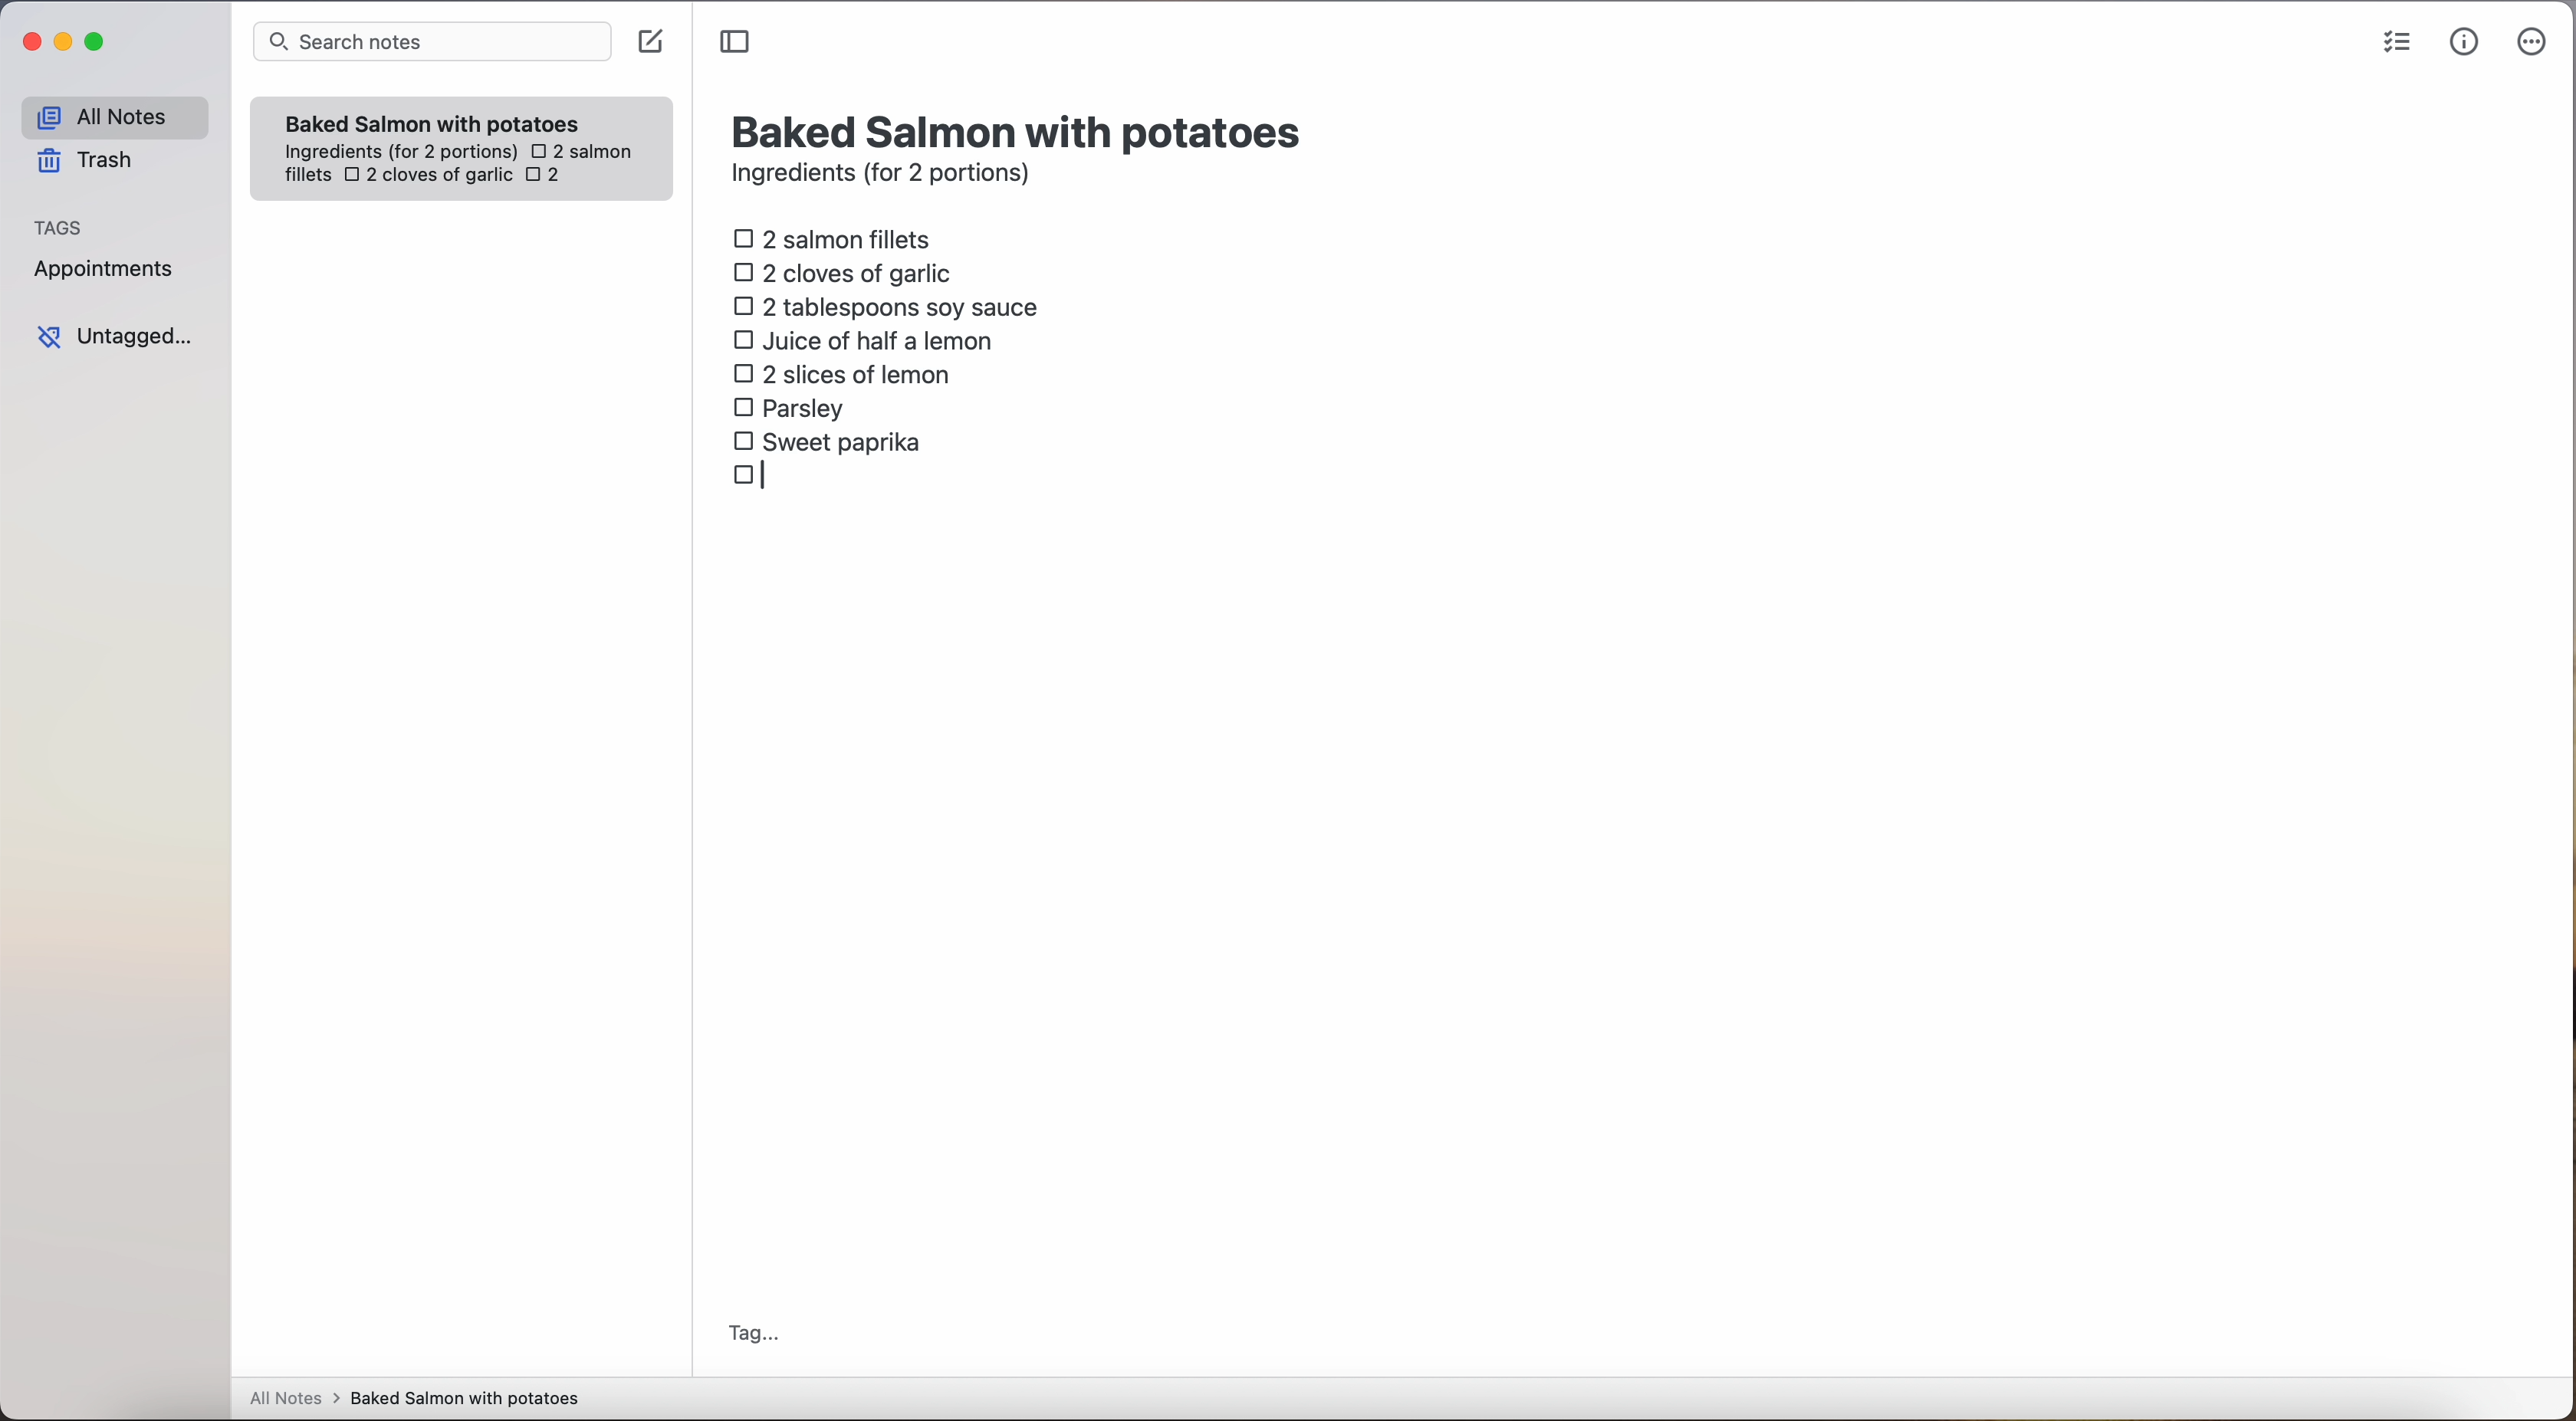  I want to click on ingredientes (for 2 portions), so click(398, 153).